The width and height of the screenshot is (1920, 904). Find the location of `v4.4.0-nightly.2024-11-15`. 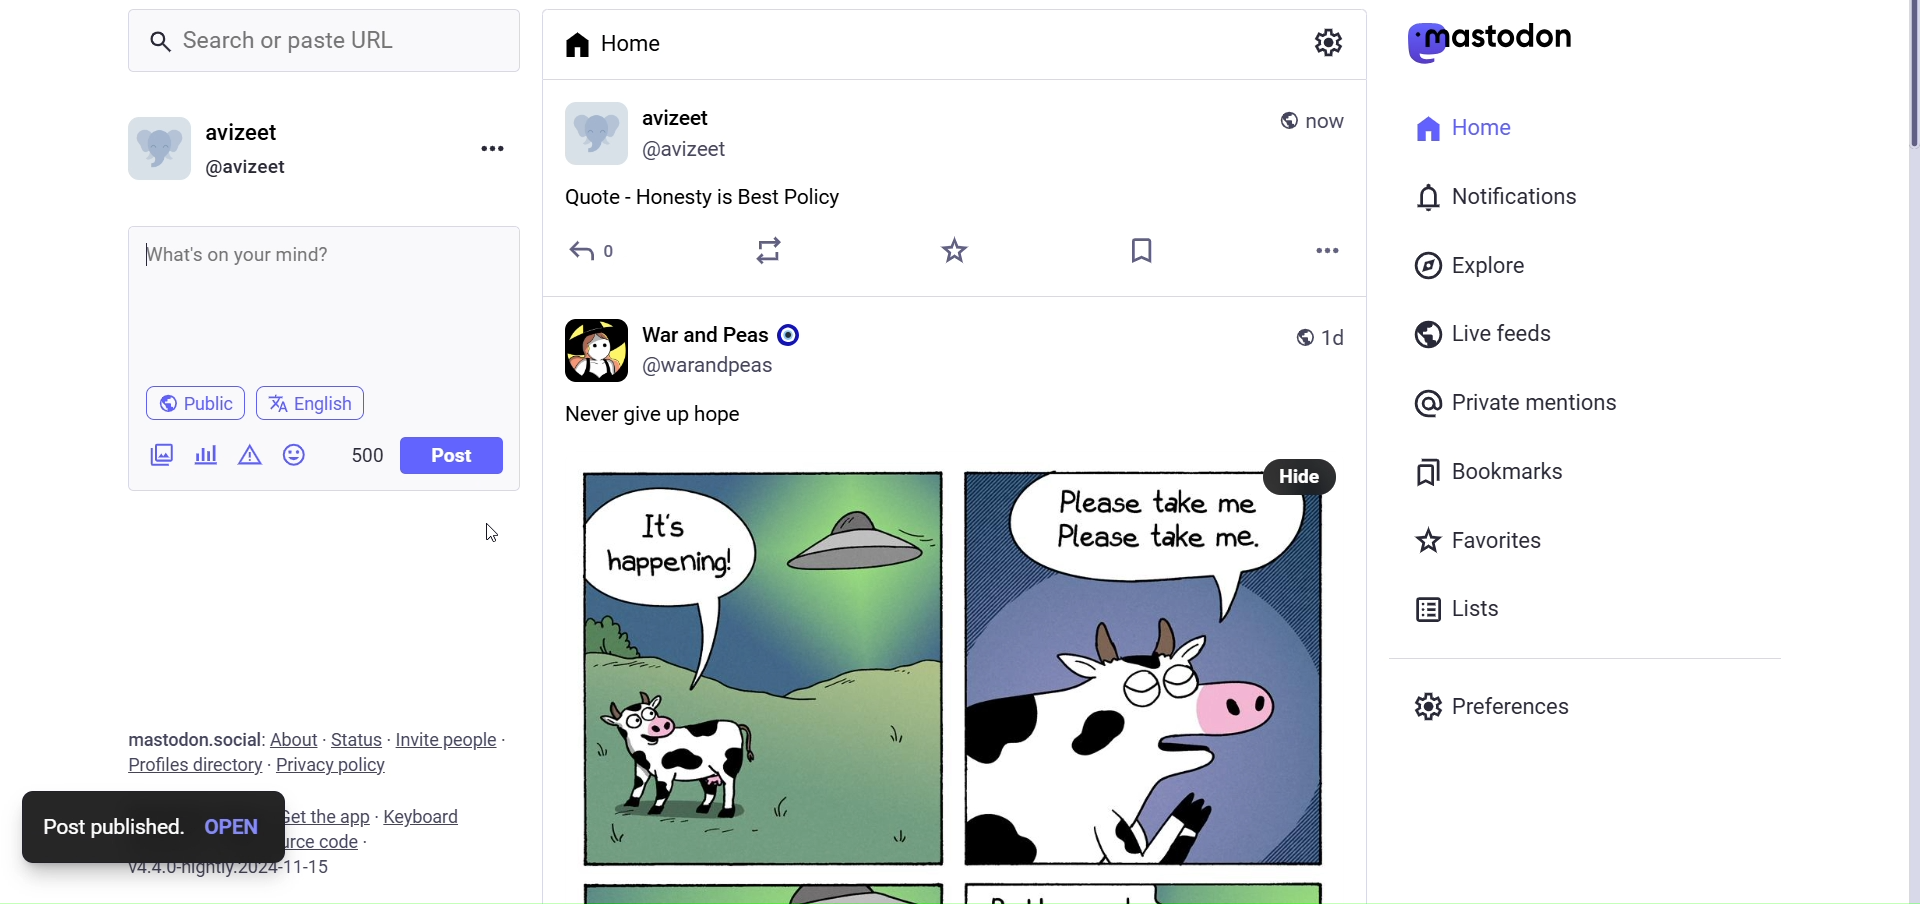

v4.4.0-nightly.2024-11-15 is located at coordinates (246, 874).